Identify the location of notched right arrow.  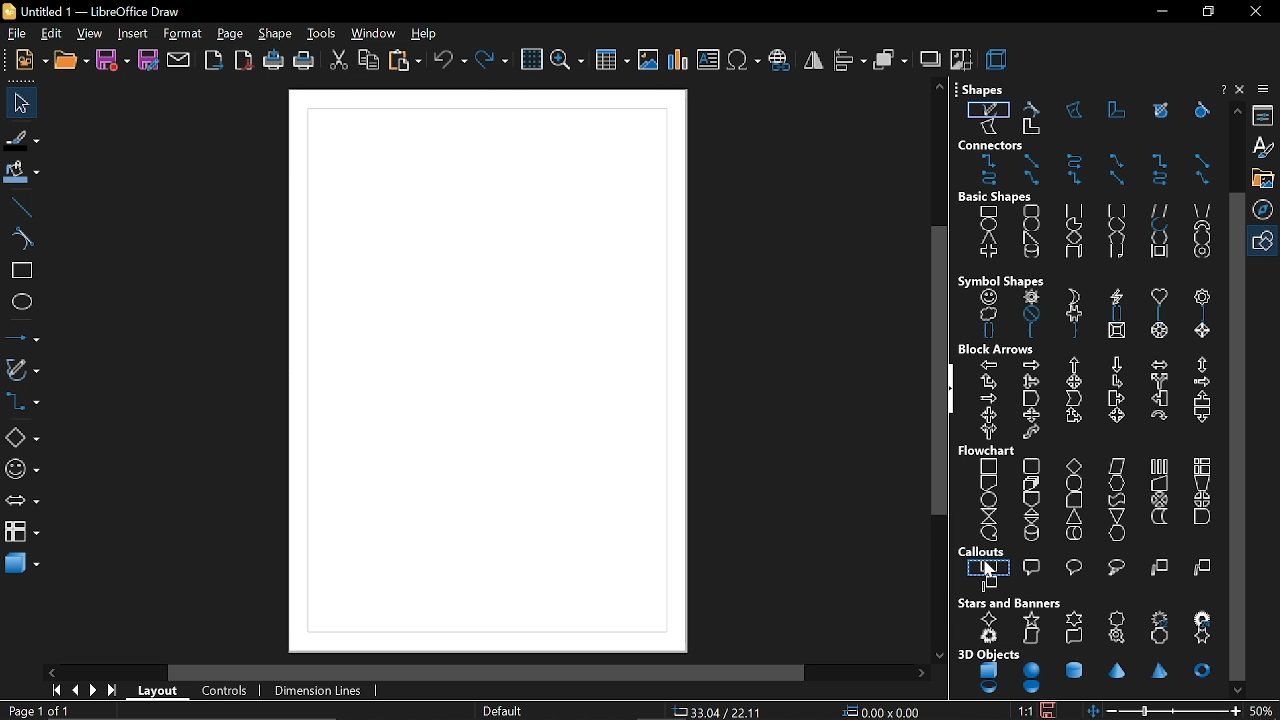
(987, 399).